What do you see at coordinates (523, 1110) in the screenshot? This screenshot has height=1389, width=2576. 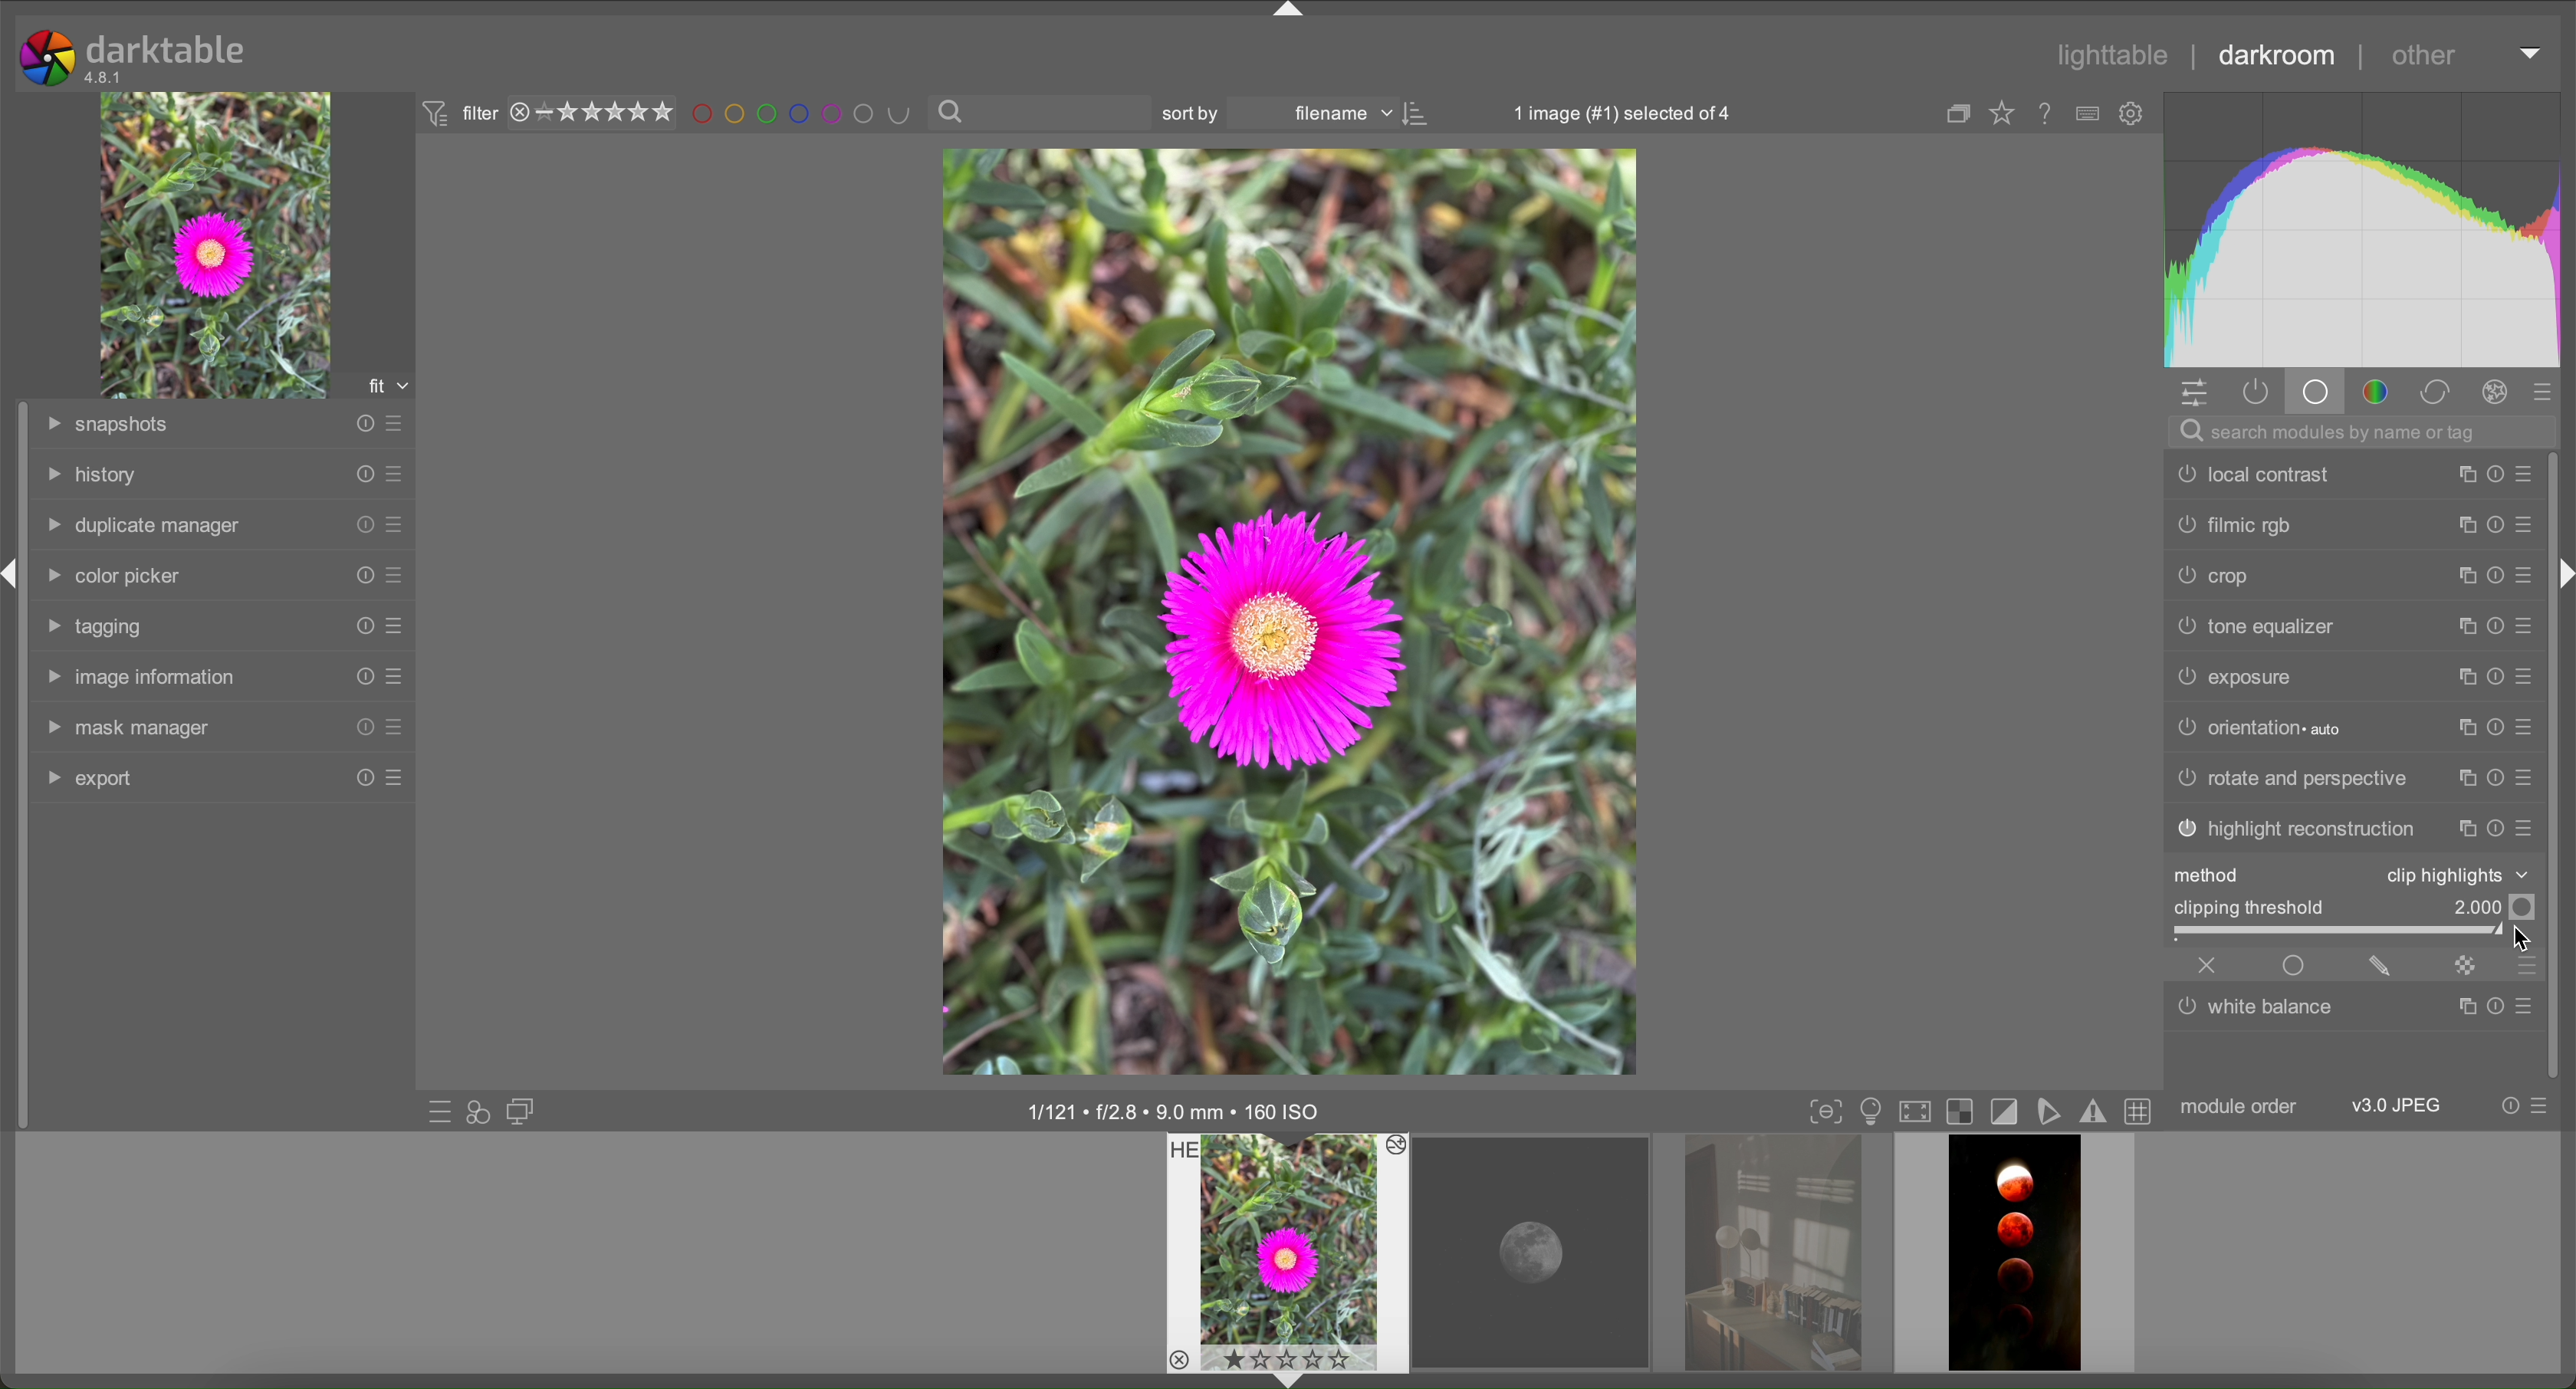 I see `display a second darkroom image window` at bounding box center [523, 1110].